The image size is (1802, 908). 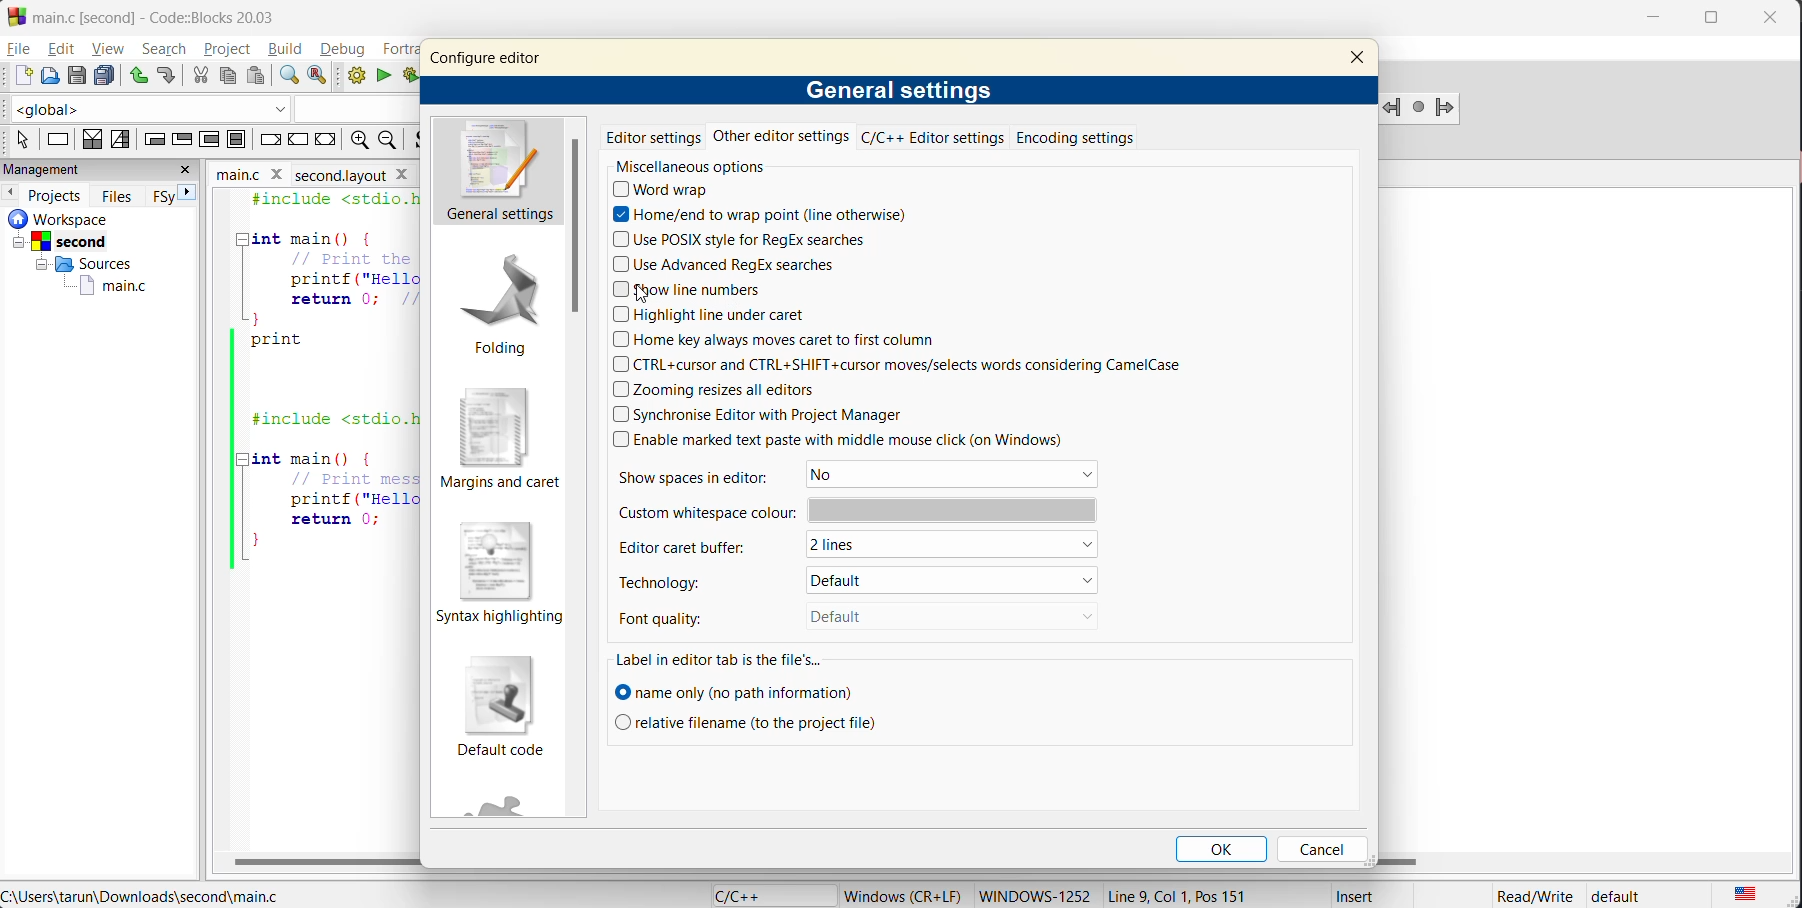 What do you see at coordinates (1195, 891) in the screenshot?
I see `Line 9, Col 1, Pos 151` at bounding box center [1195, 891].